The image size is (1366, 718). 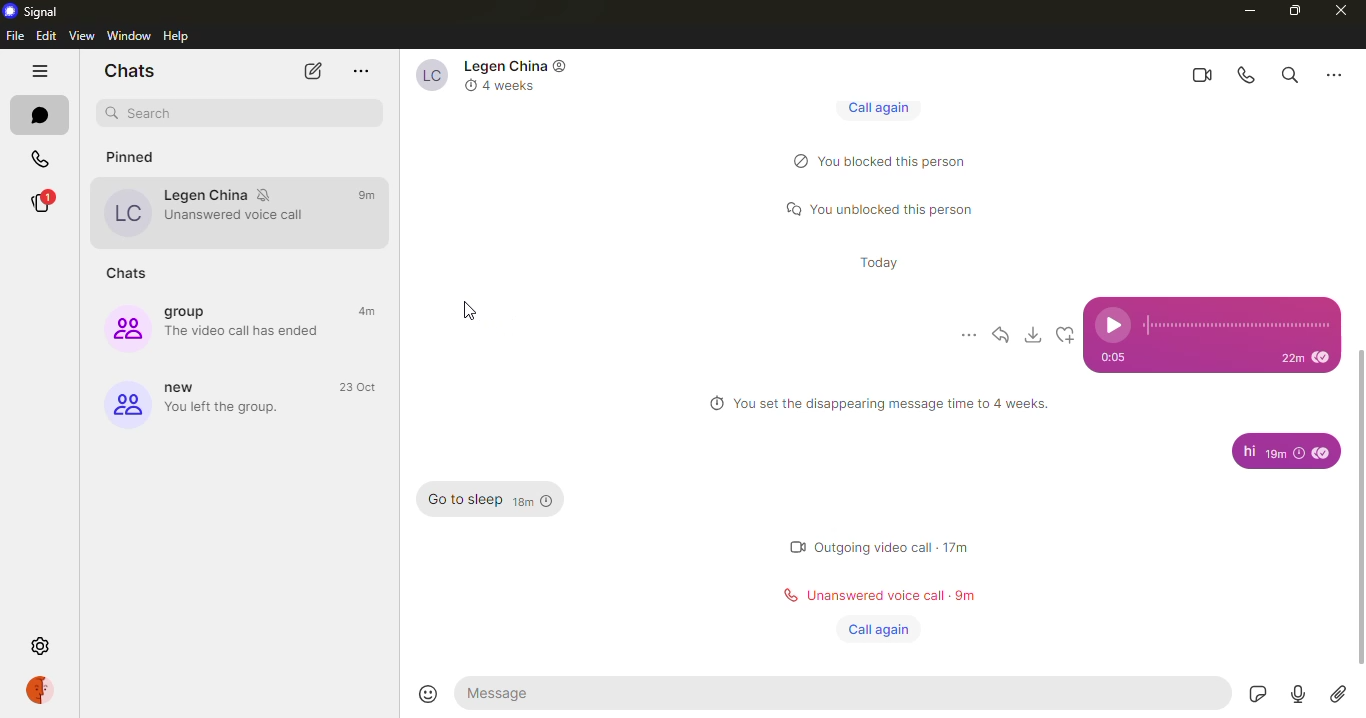 What do you see at coordinates (1304, 357) in the screenshot?
I see `time` at bounding box center [1304, 357].